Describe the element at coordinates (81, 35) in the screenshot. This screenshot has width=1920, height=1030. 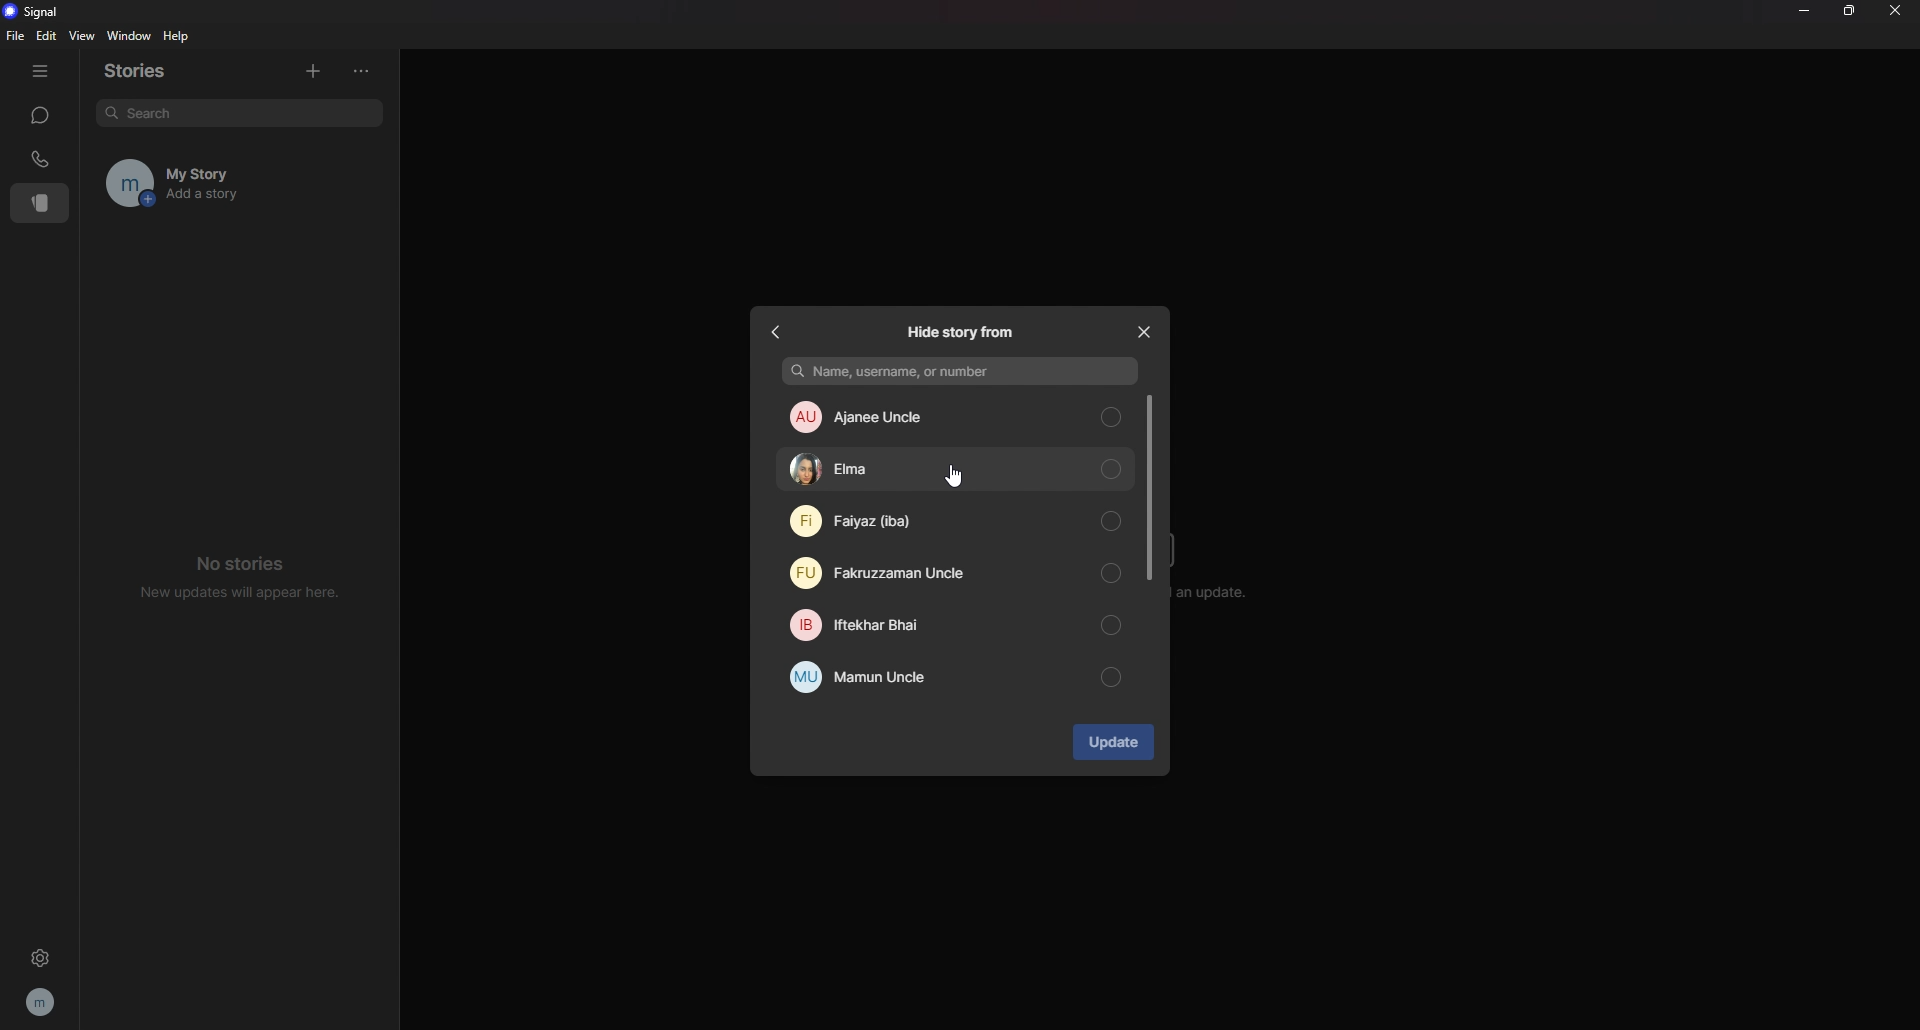
I see `view` at that location.